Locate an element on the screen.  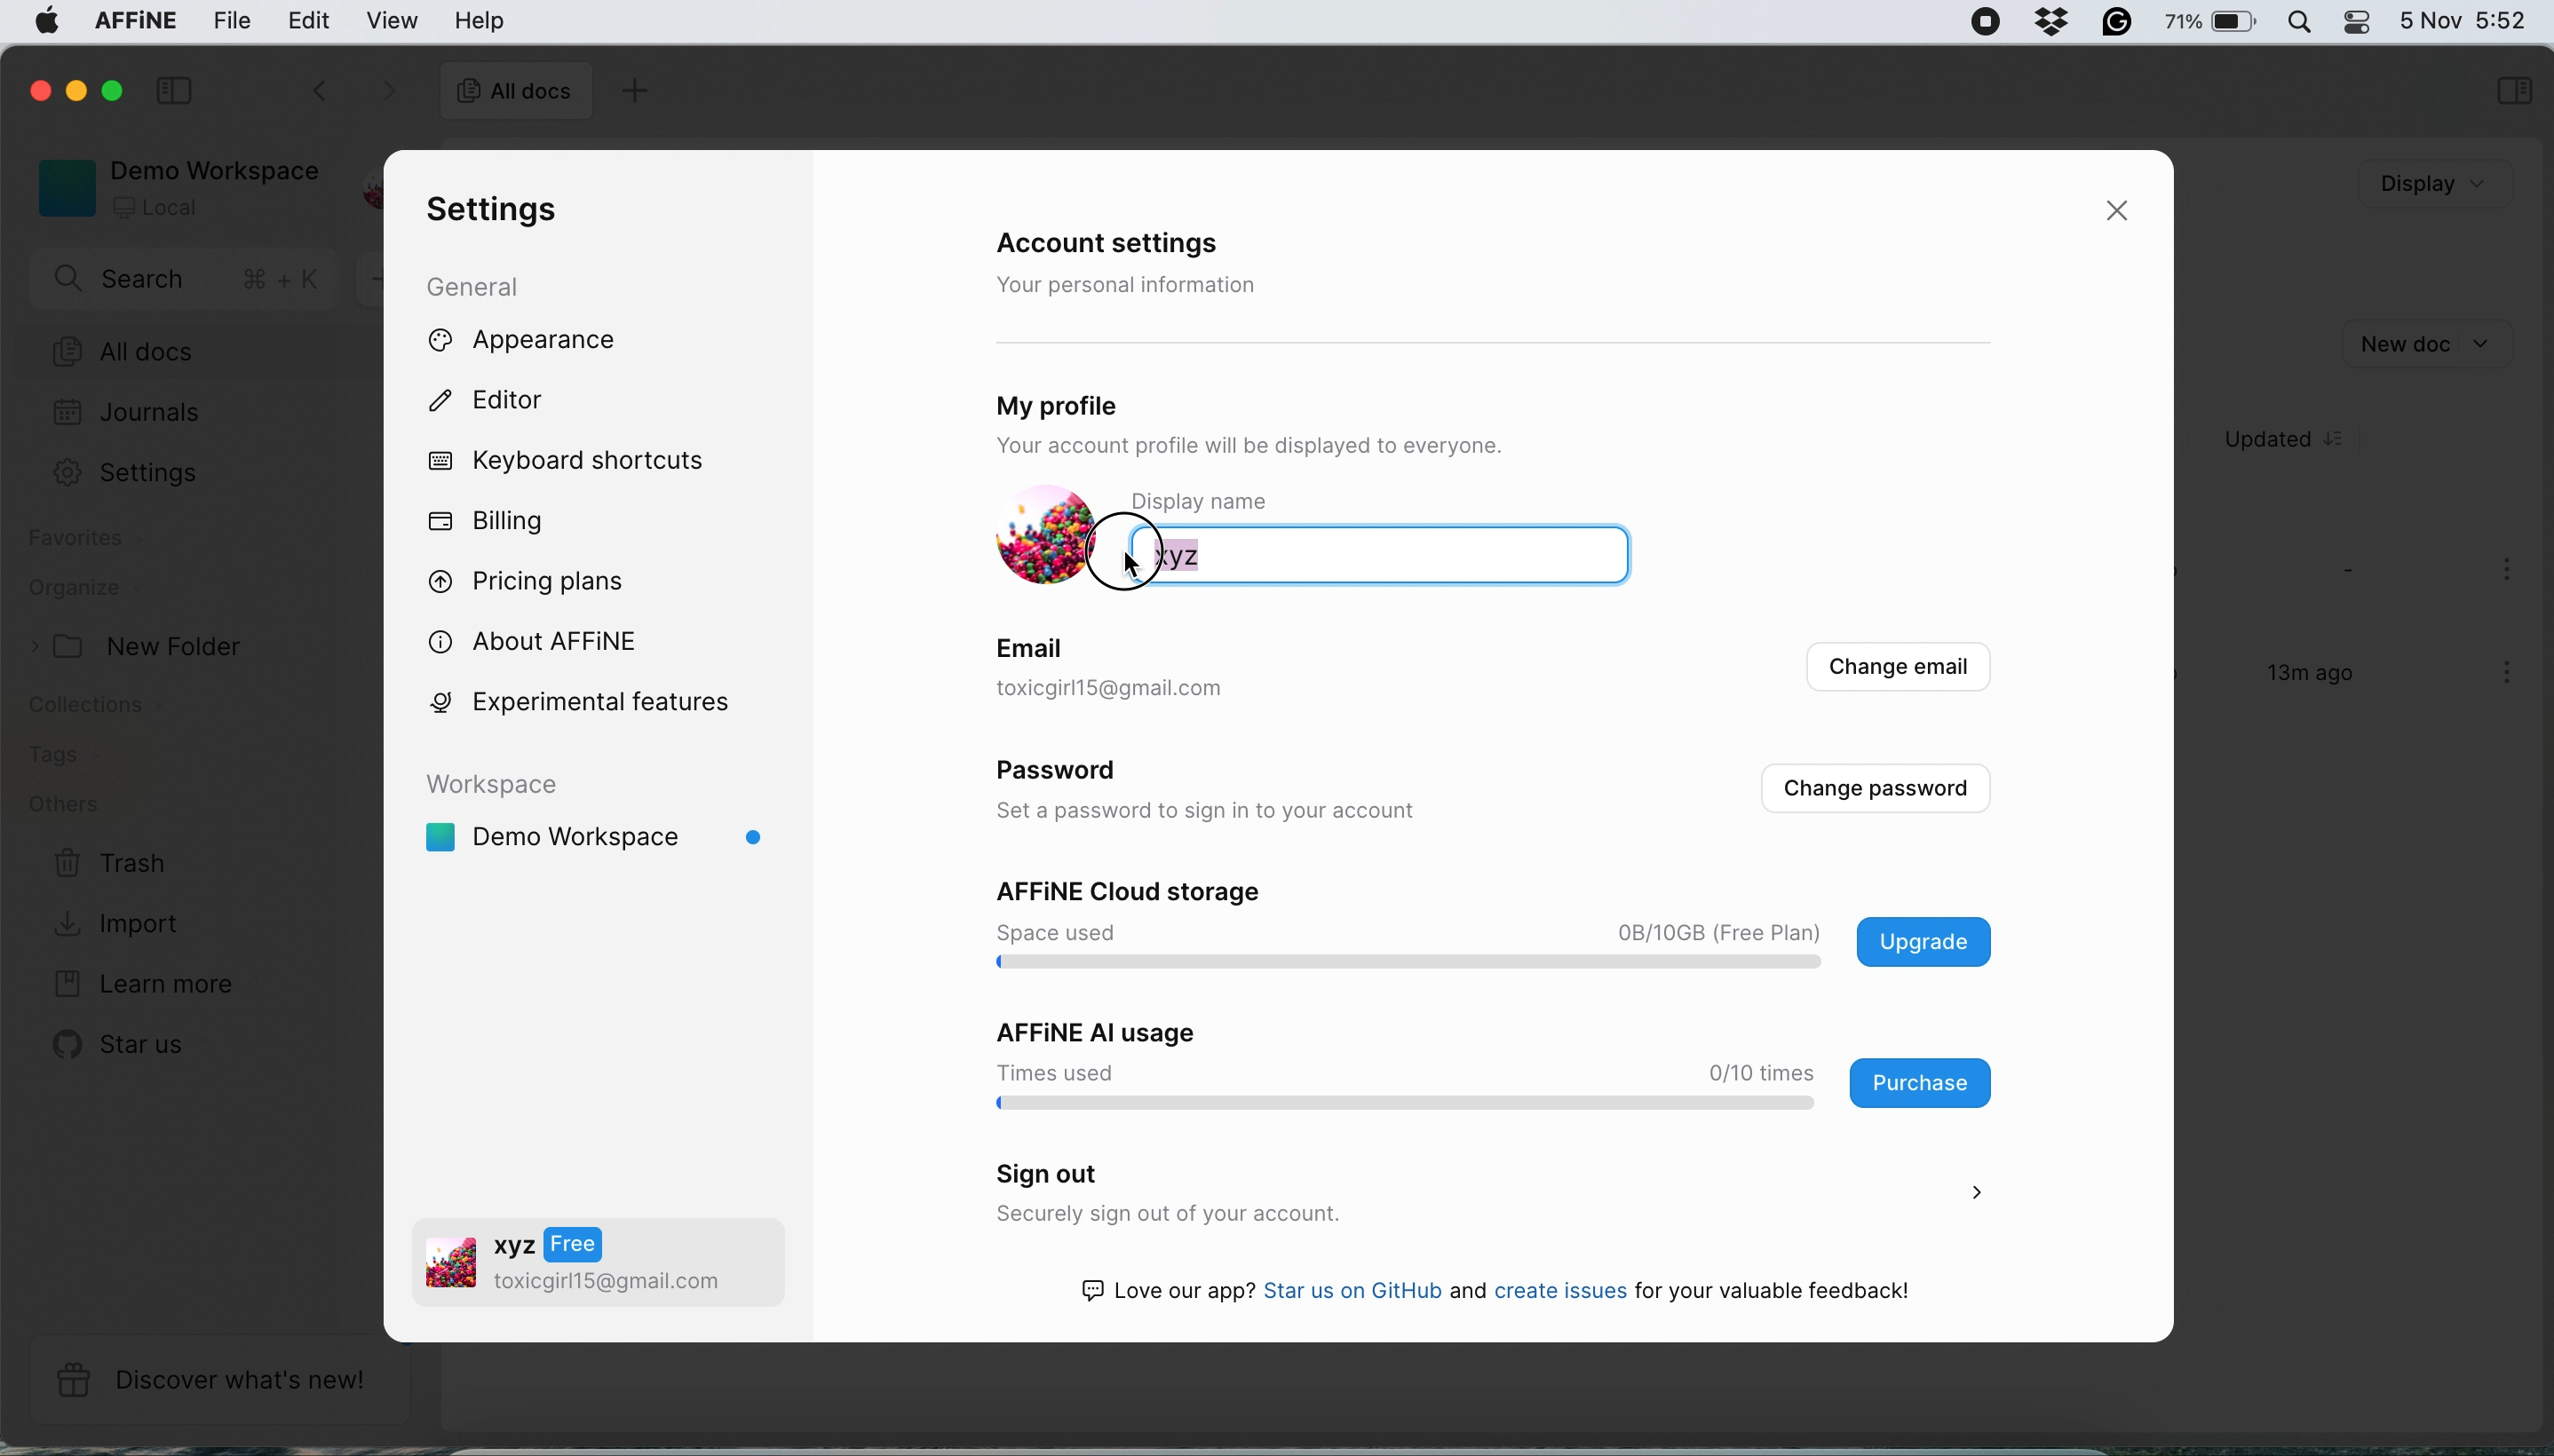
star us is located at coordinates (125, 1044).